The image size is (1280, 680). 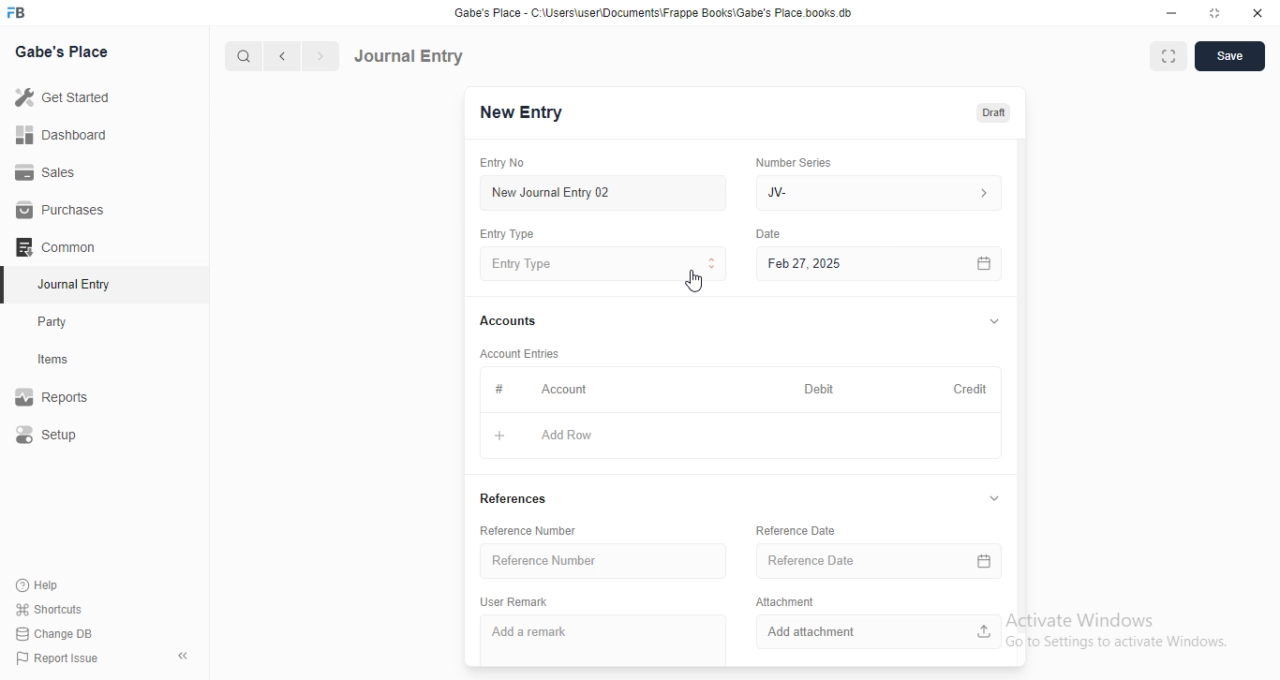 What do you see at coordinates (971, 390) in the screenshot?
I see `Credit` at bounding box center [971, 390].